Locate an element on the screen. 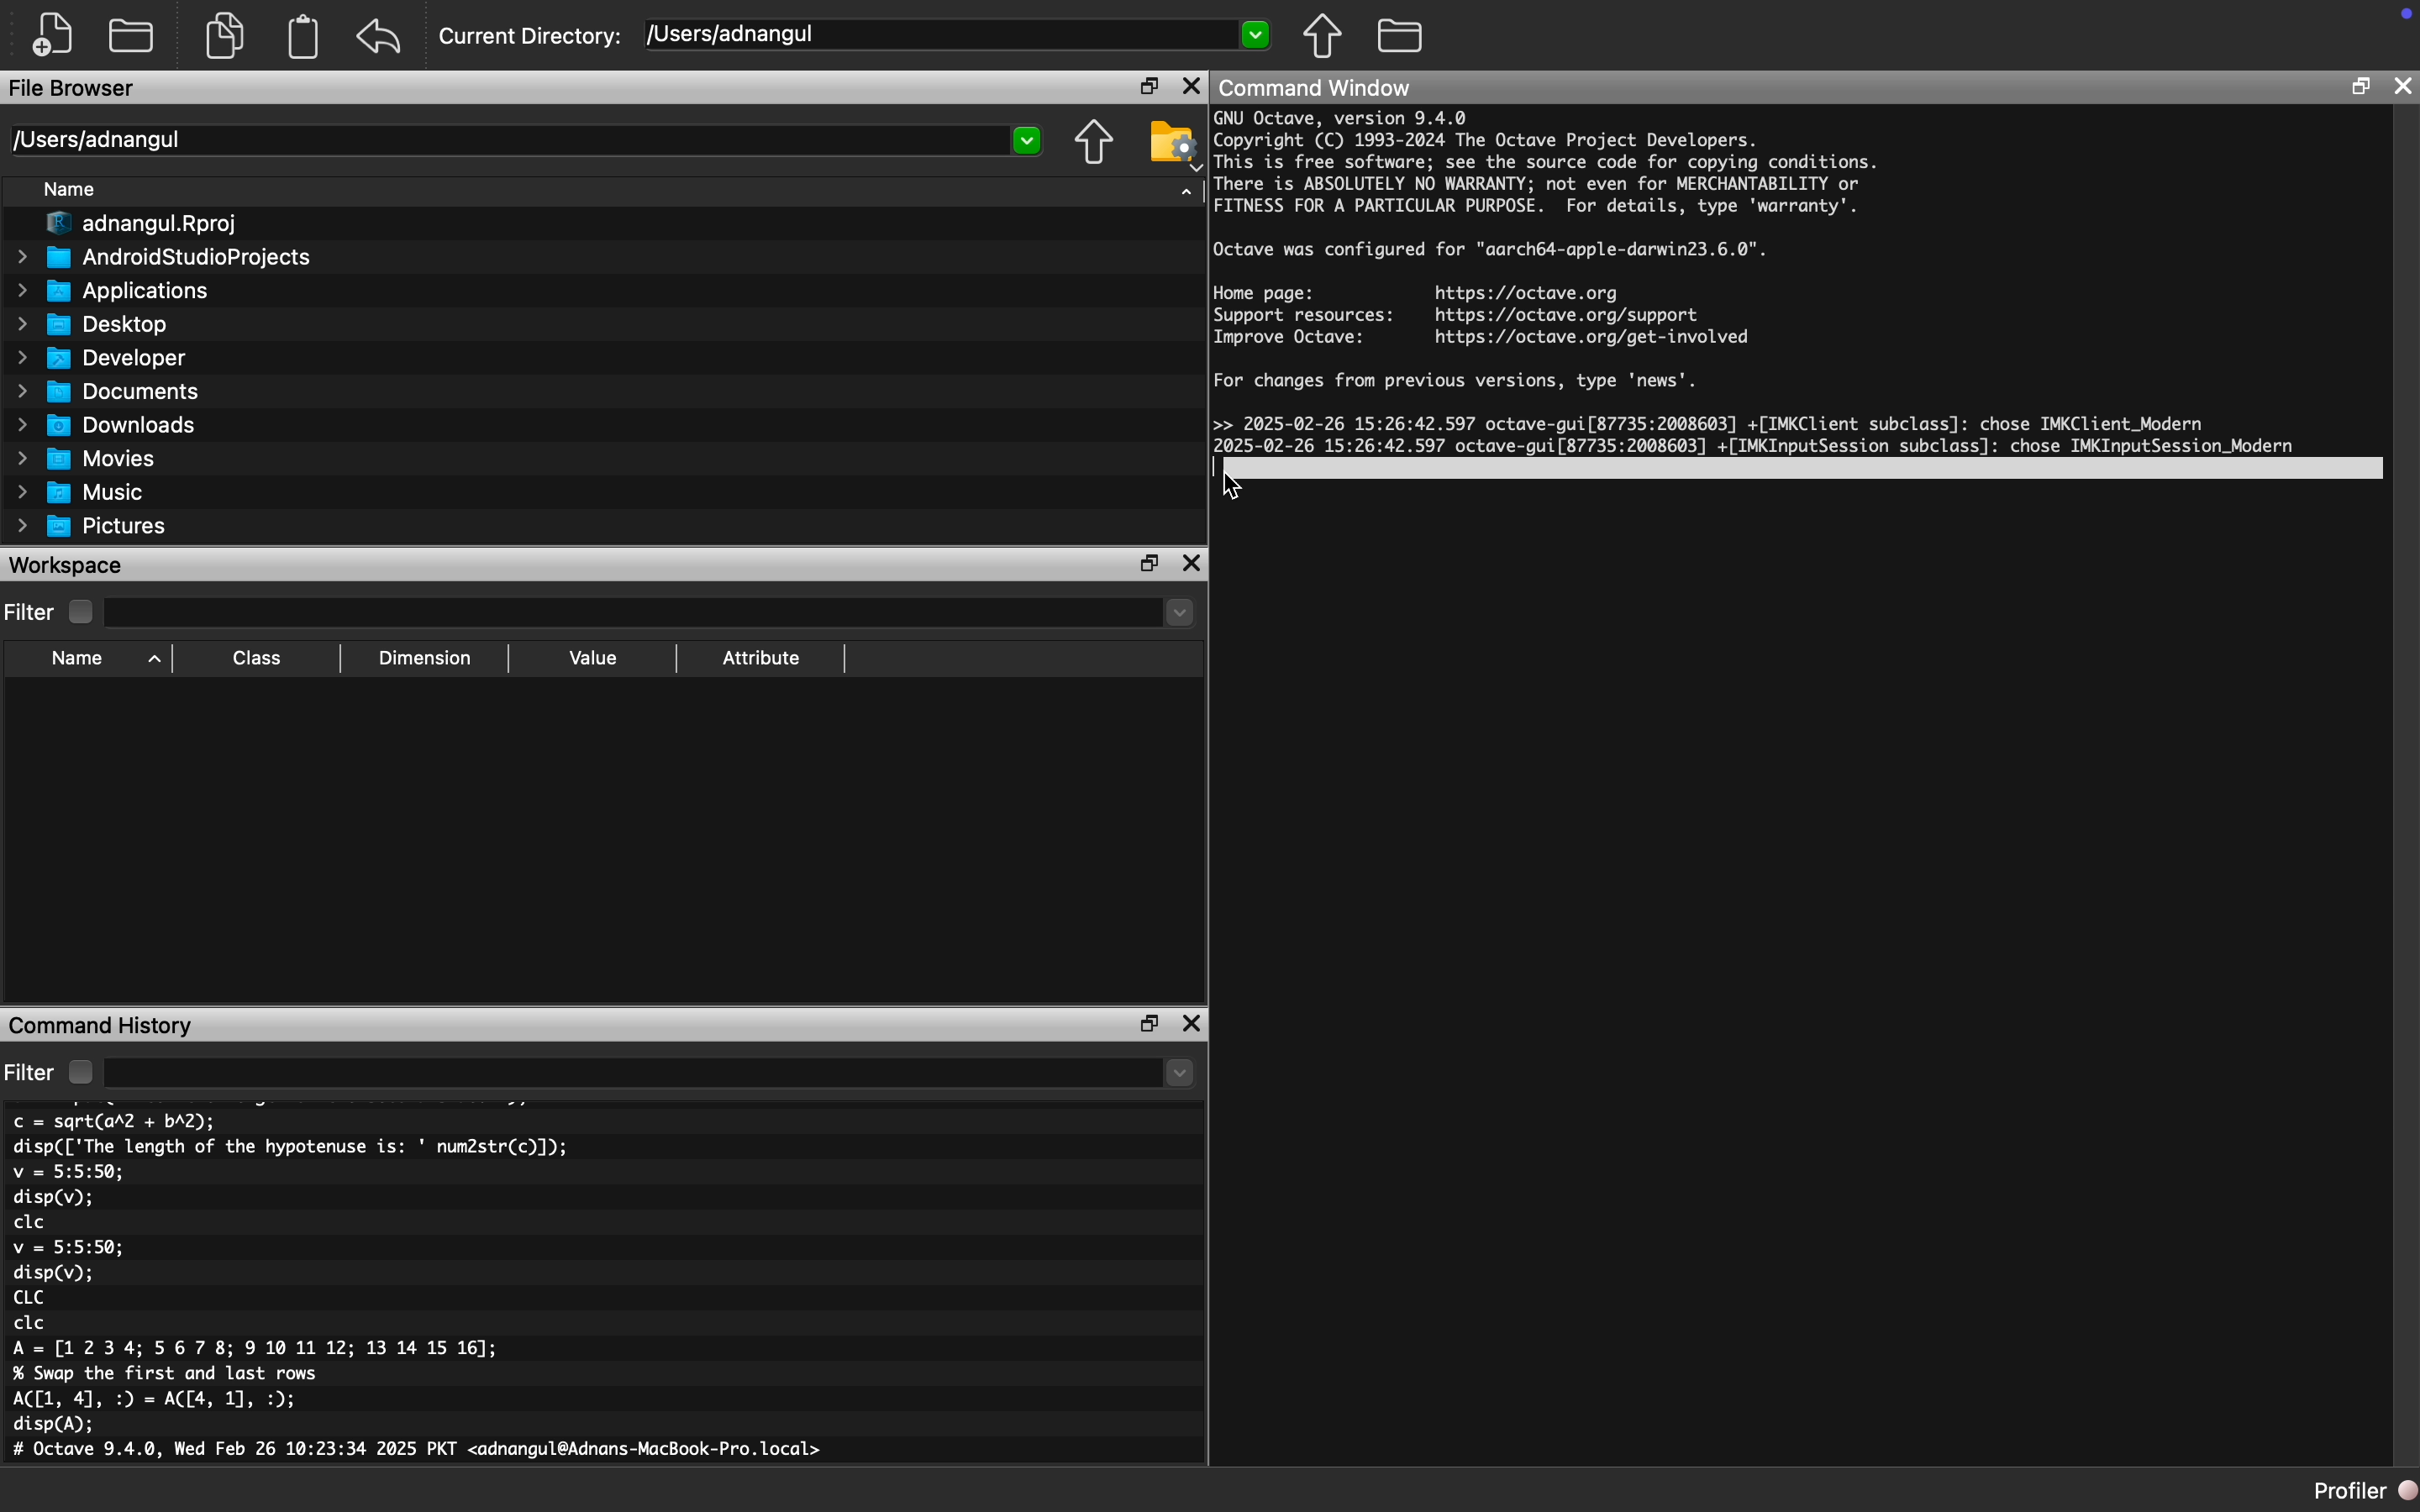 This screenshot has height=1512, width=2420. Developer is located at coordinates (99, 357).